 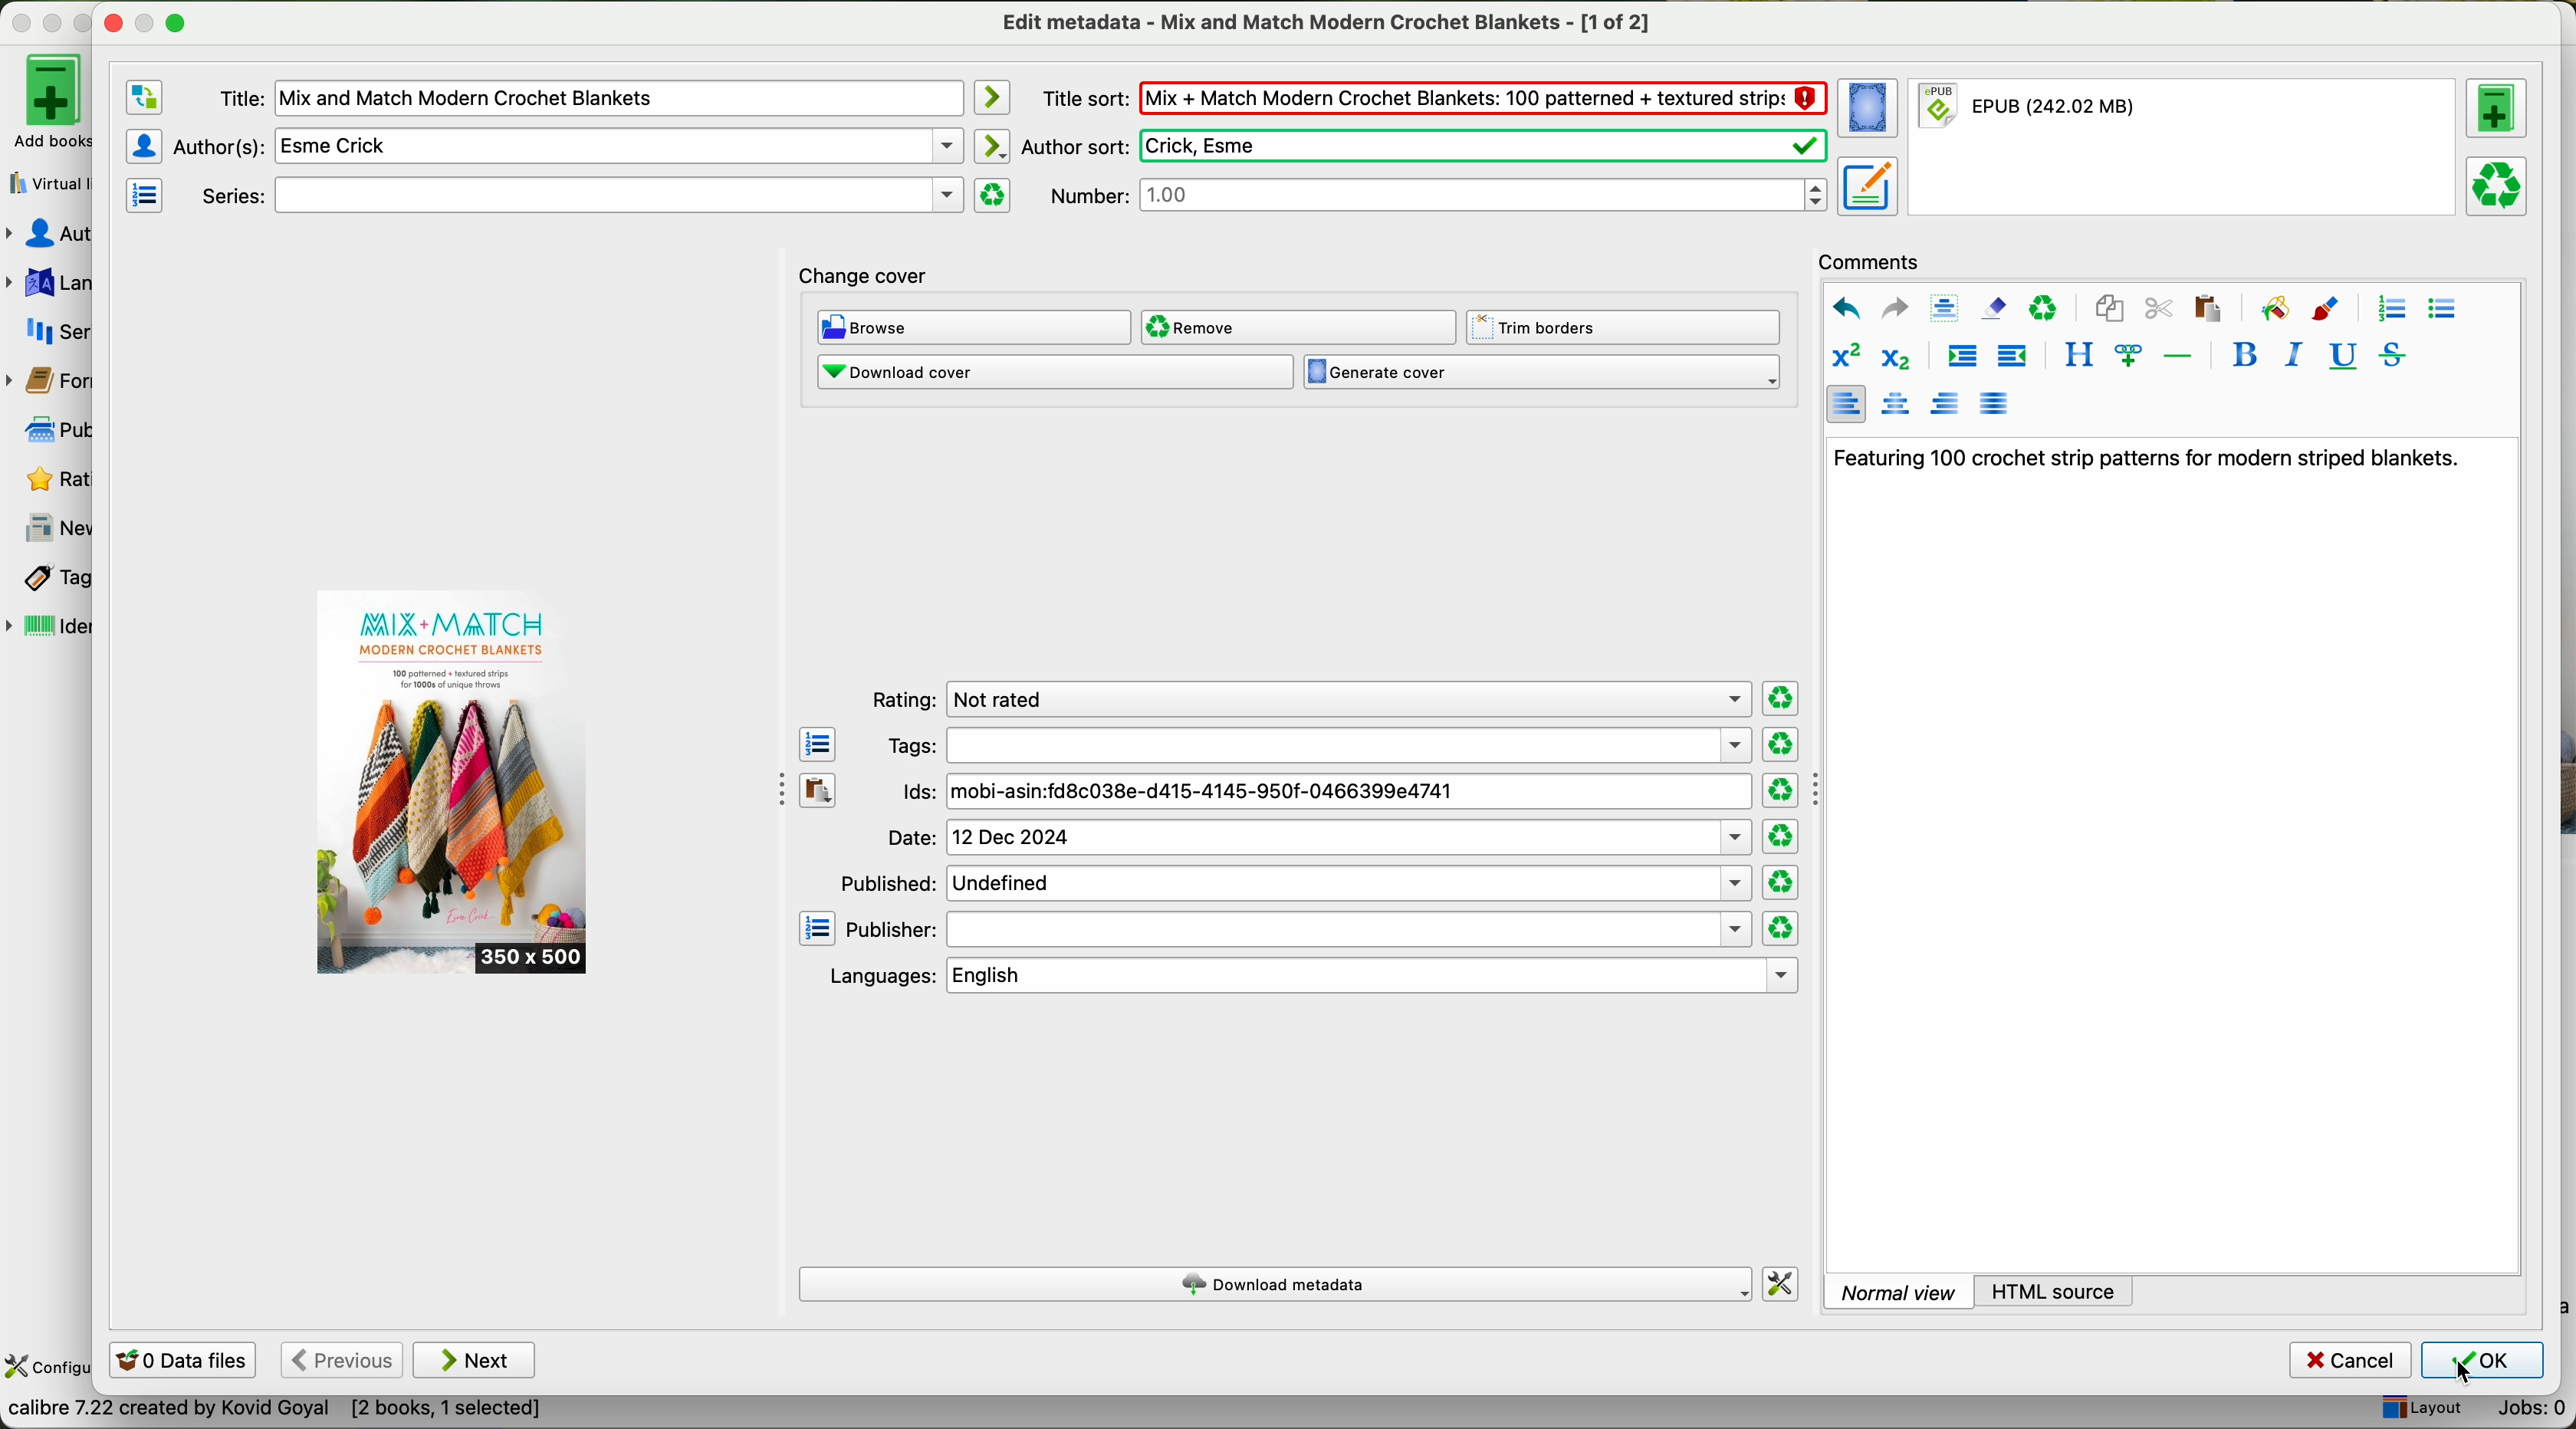 What do you see at coordinates (818, 929) in the screenshot?
I see `open the manage publishers editor` at bounding box center [818, 929].